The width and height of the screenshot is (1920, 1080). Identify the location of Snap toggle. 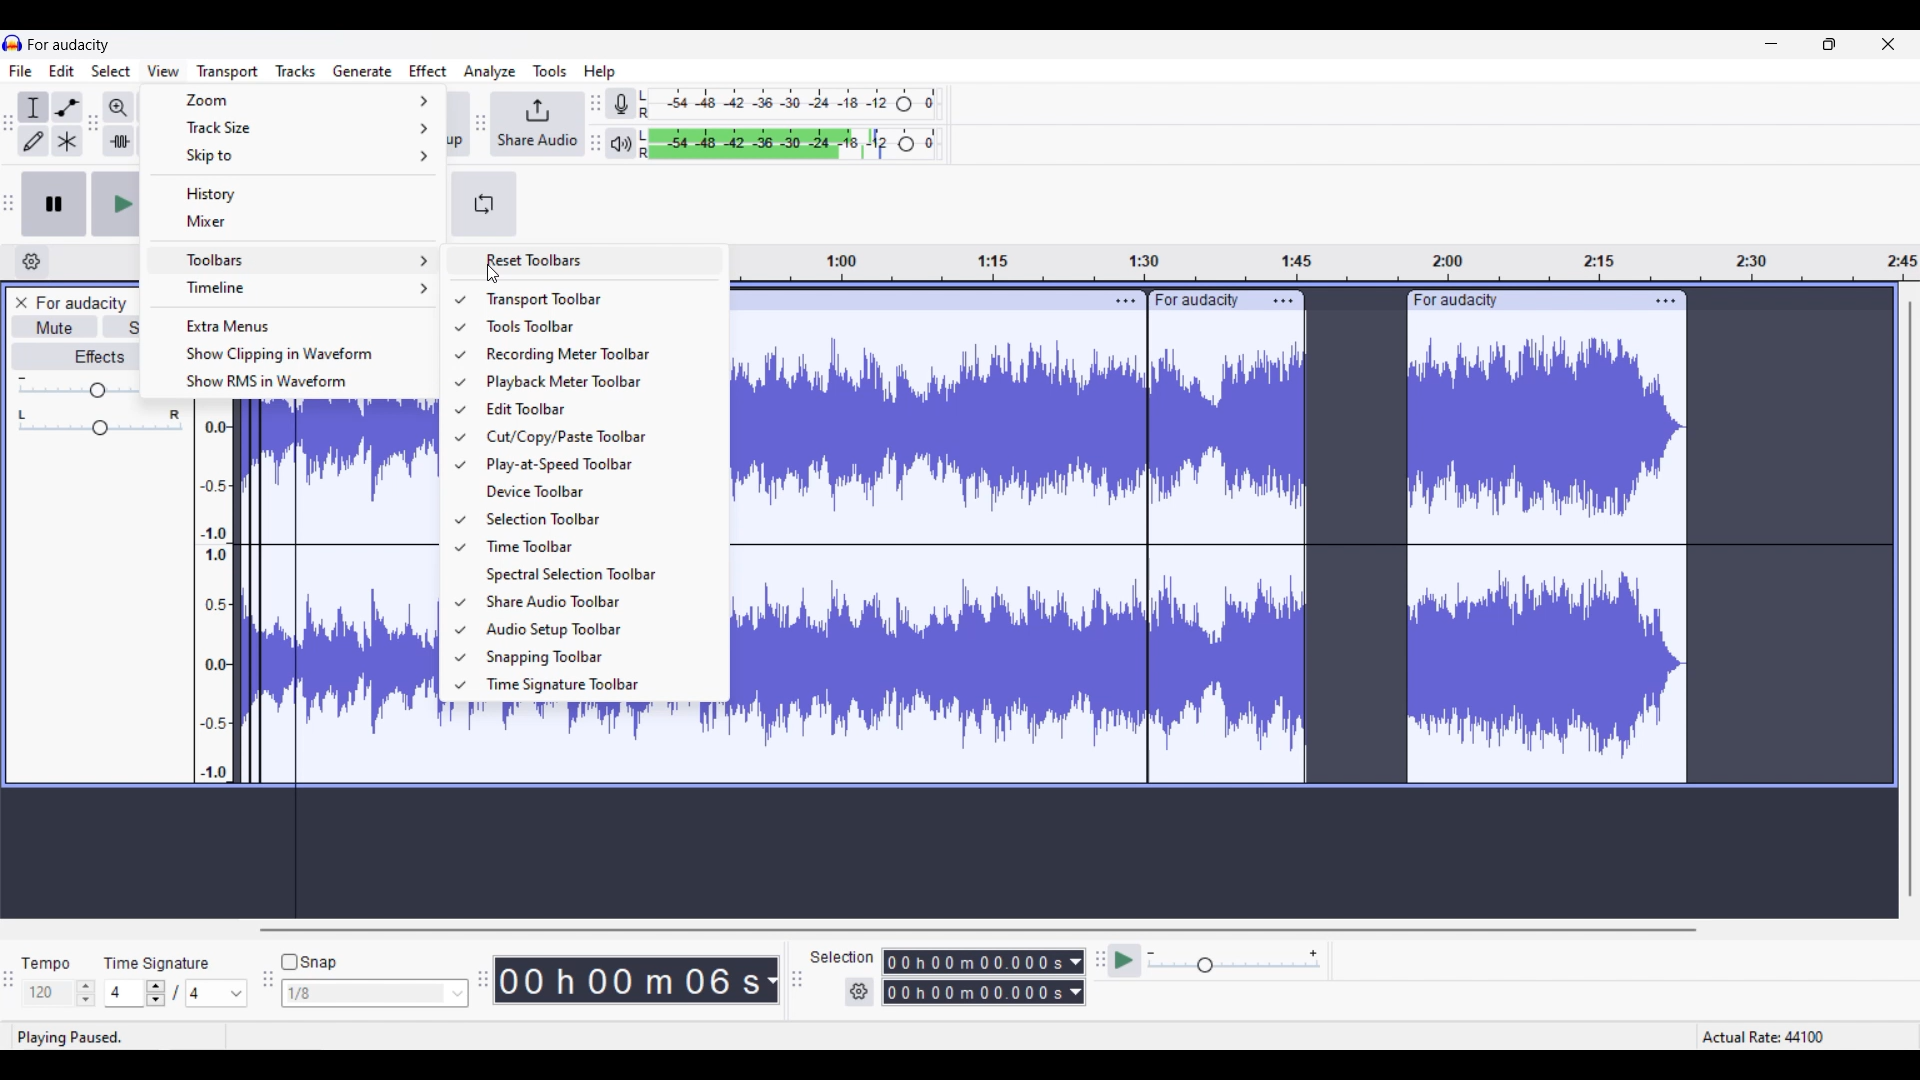
(308, 962).